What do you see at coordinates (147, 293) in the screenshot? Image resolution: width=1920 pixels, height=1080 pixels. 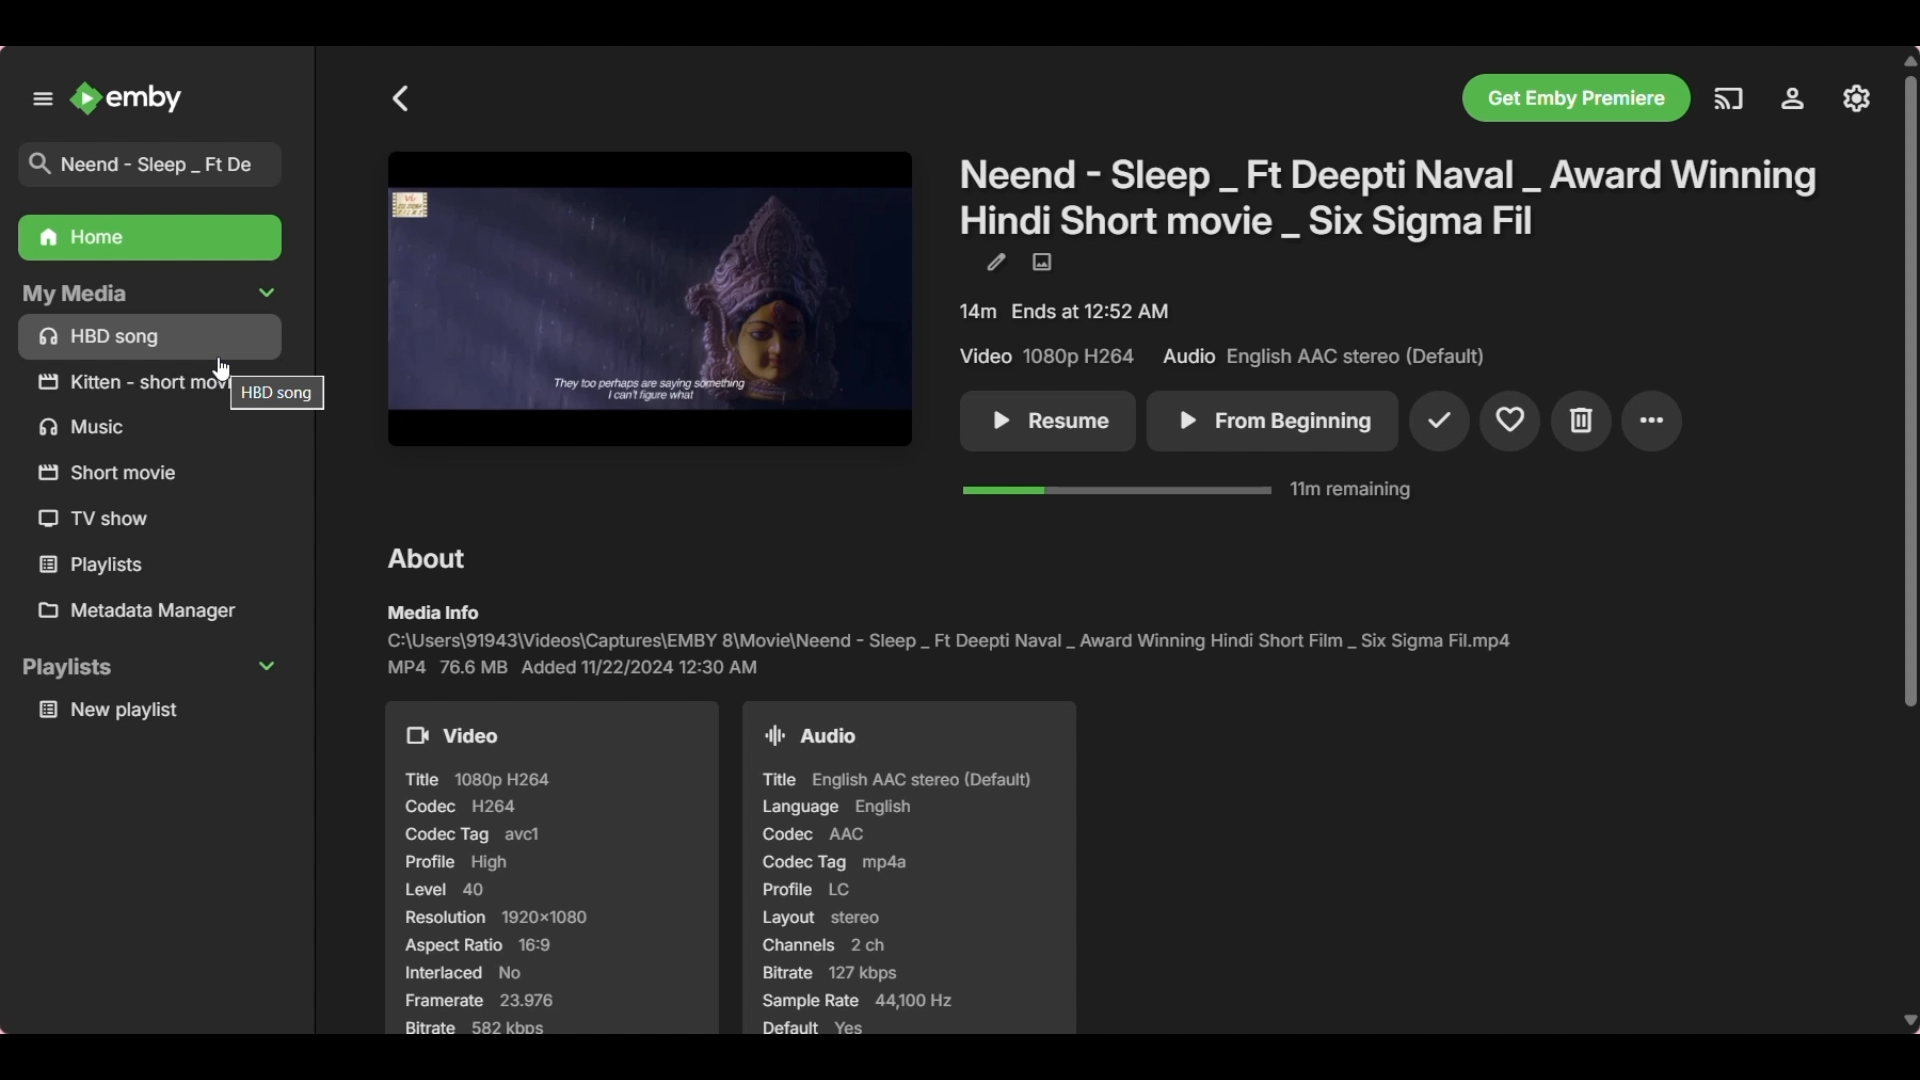 I see `Collapse My Media` at bounding box center [147, 293].